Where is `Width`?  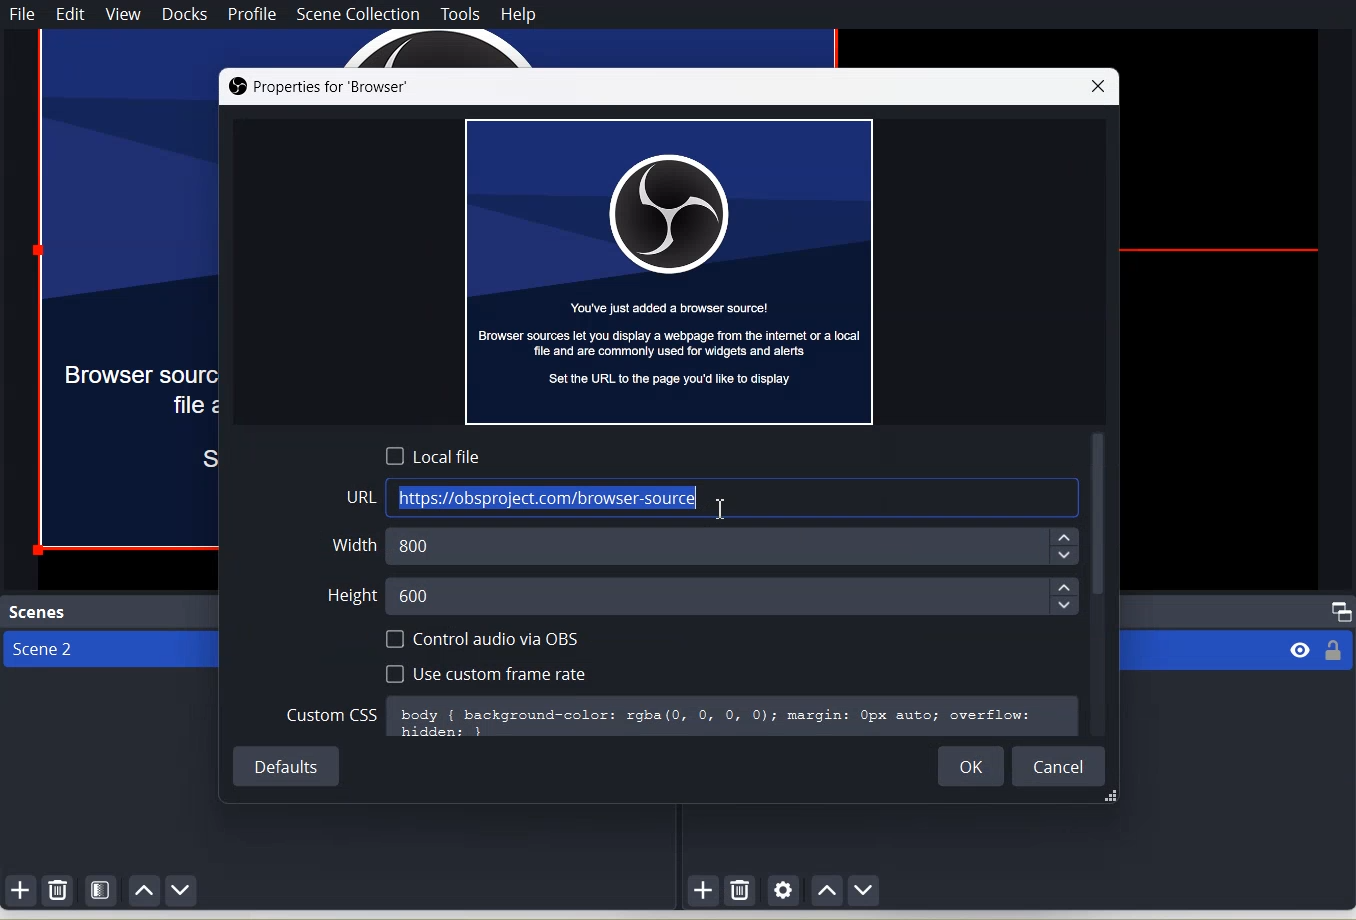 Width is located at coordinates (349, 546).